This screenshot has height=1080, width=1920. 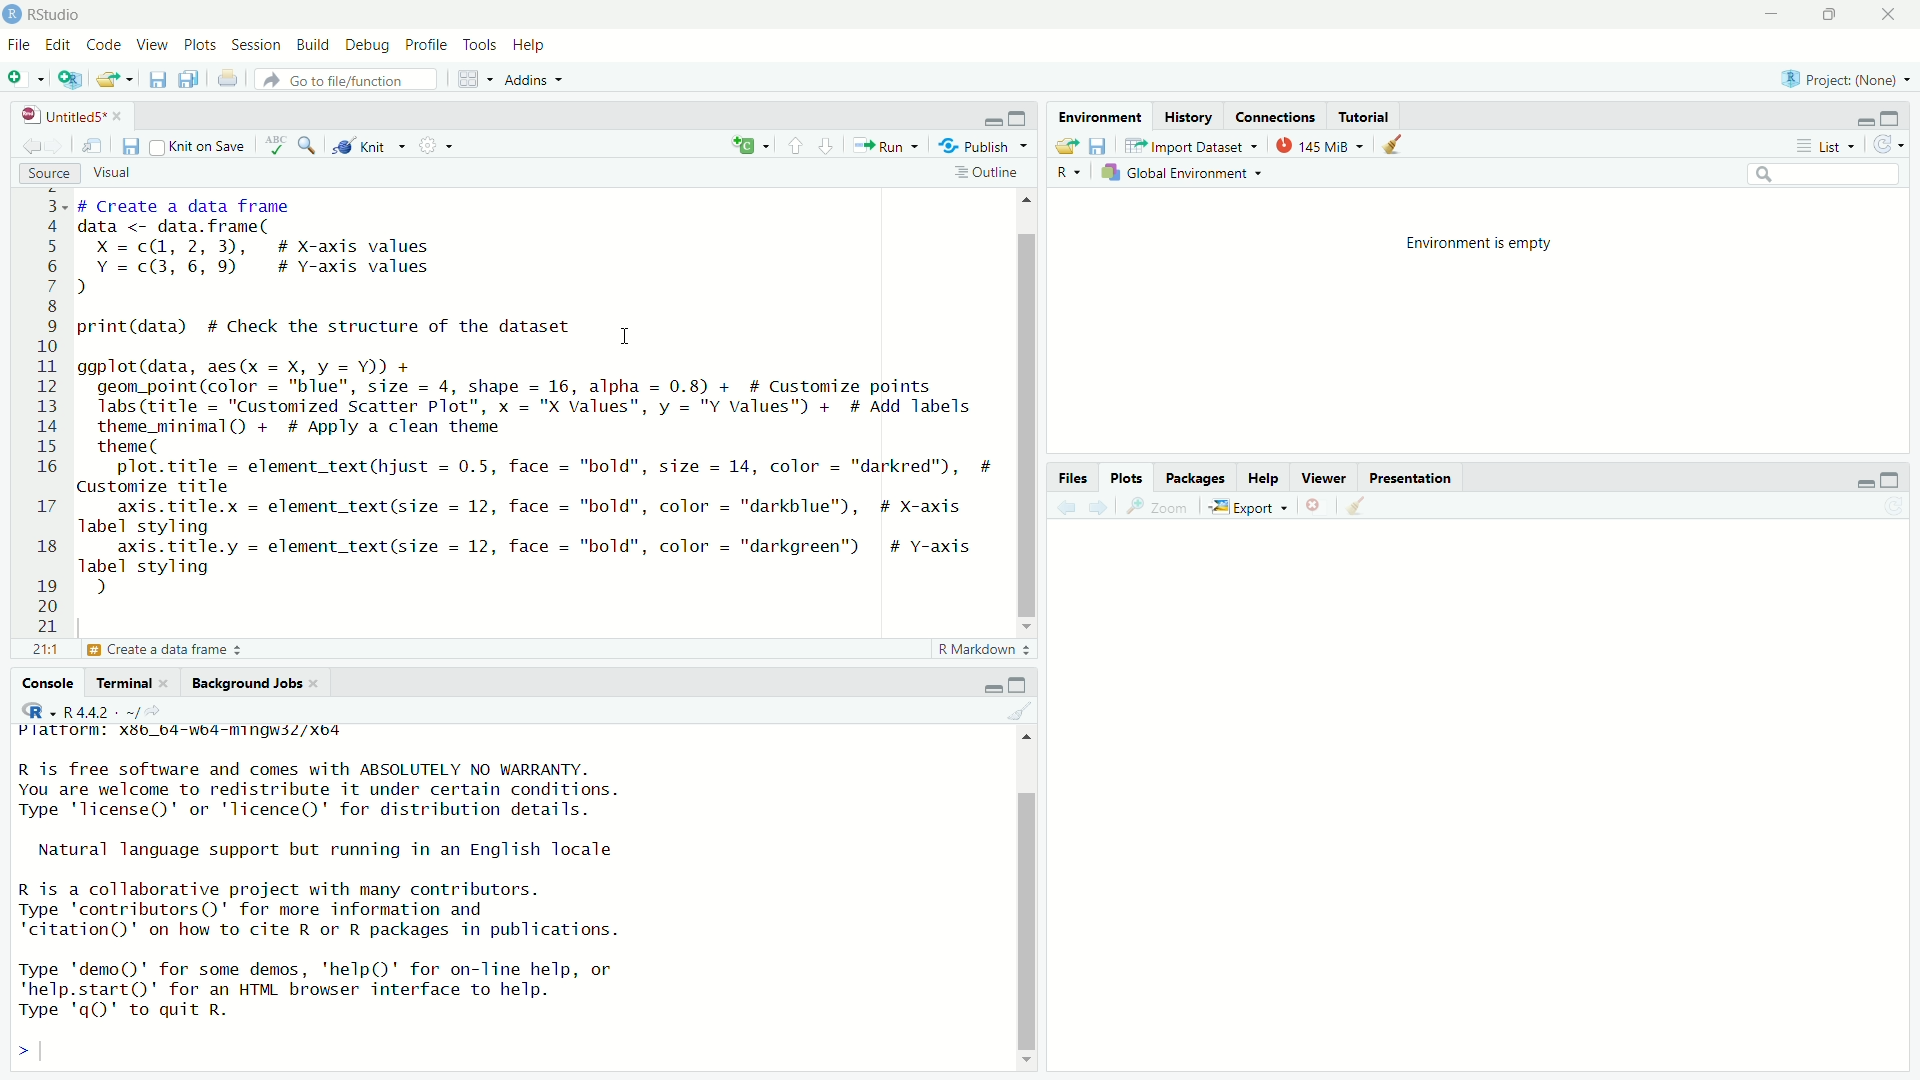 What do you see at coordinates (22, 1051) in the screenshot?
I see `> ` at bounding box center [22, 1051].